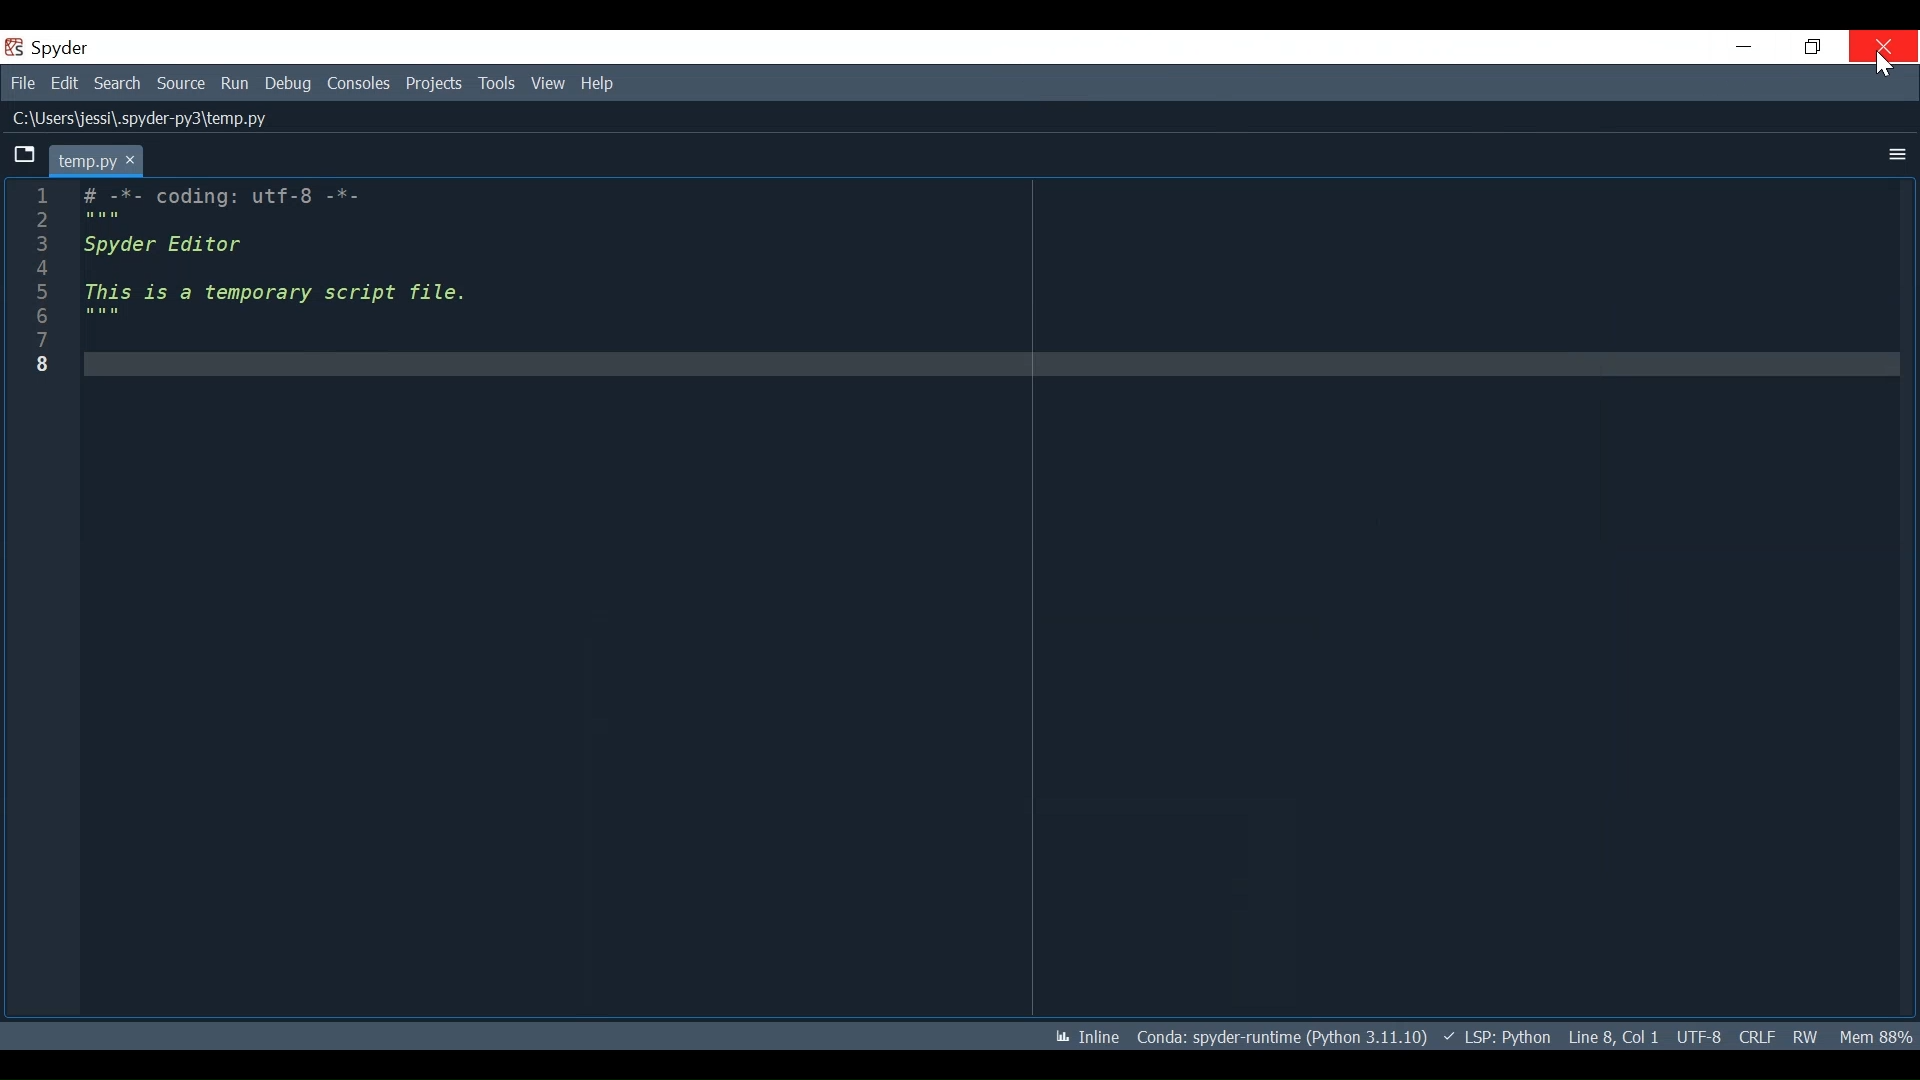  Describe the element at coordinates (1808, 1035) in the screenshot. I see `RW` at that location.